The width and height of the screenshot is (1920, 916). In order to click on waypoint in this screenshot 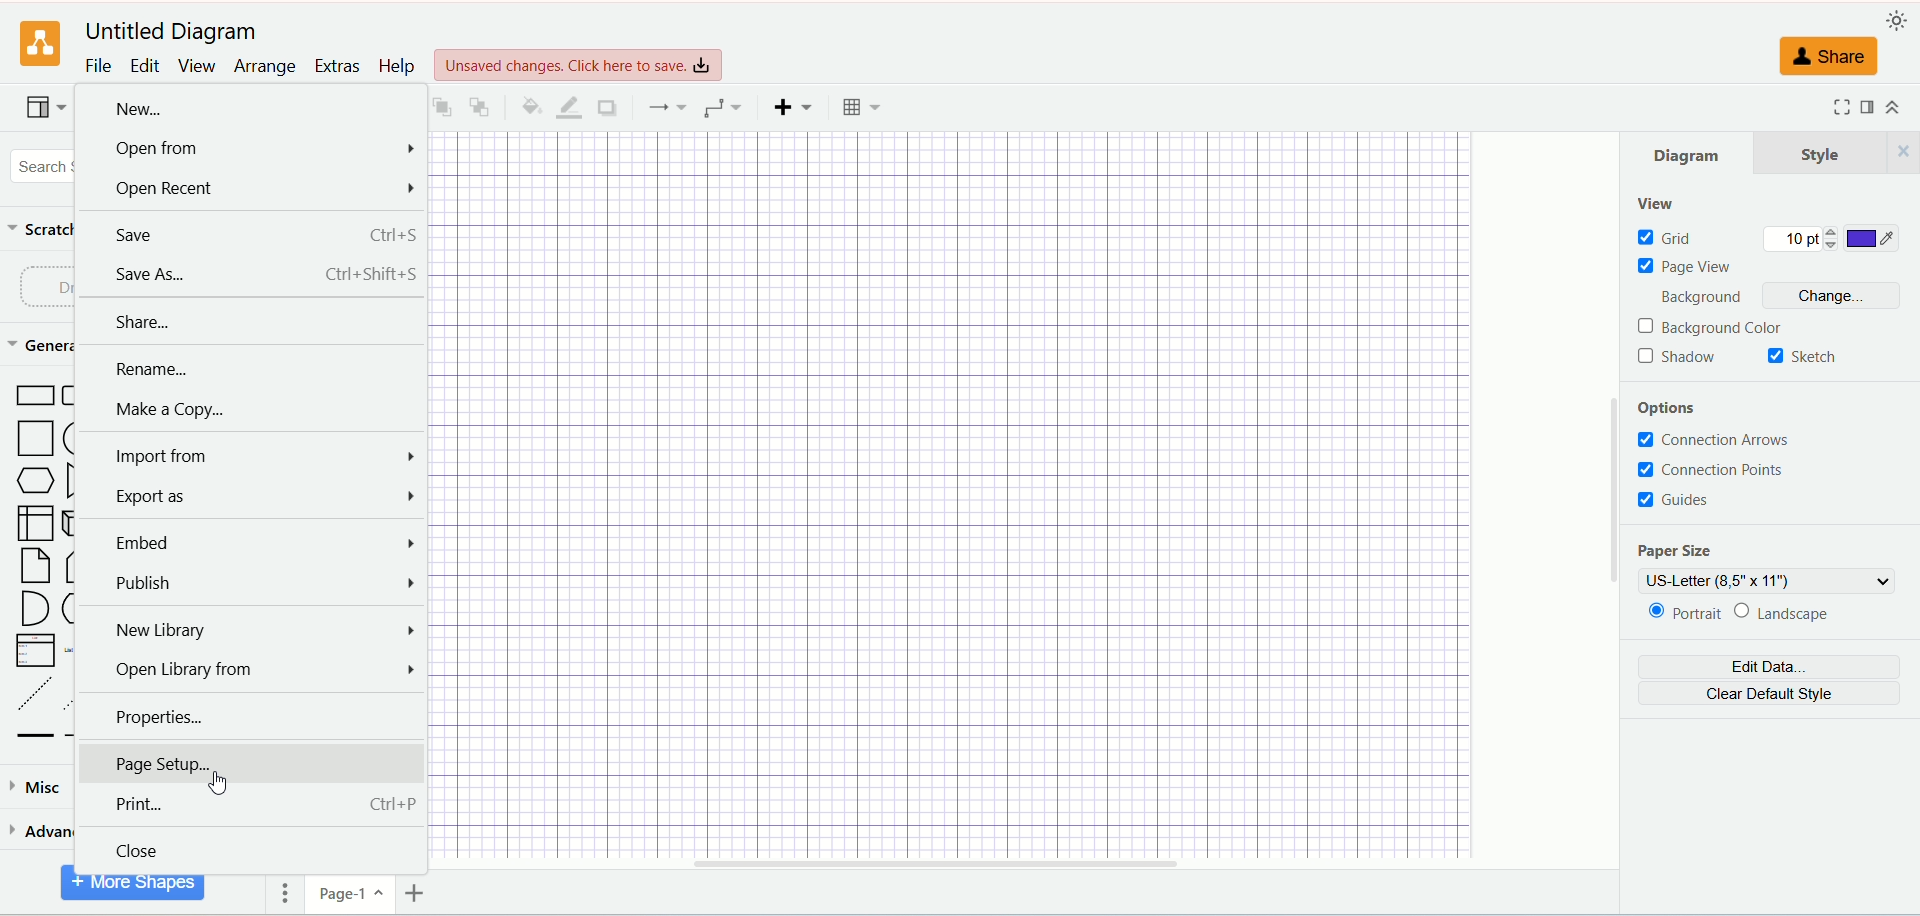, I will do `click(666, 107)`.